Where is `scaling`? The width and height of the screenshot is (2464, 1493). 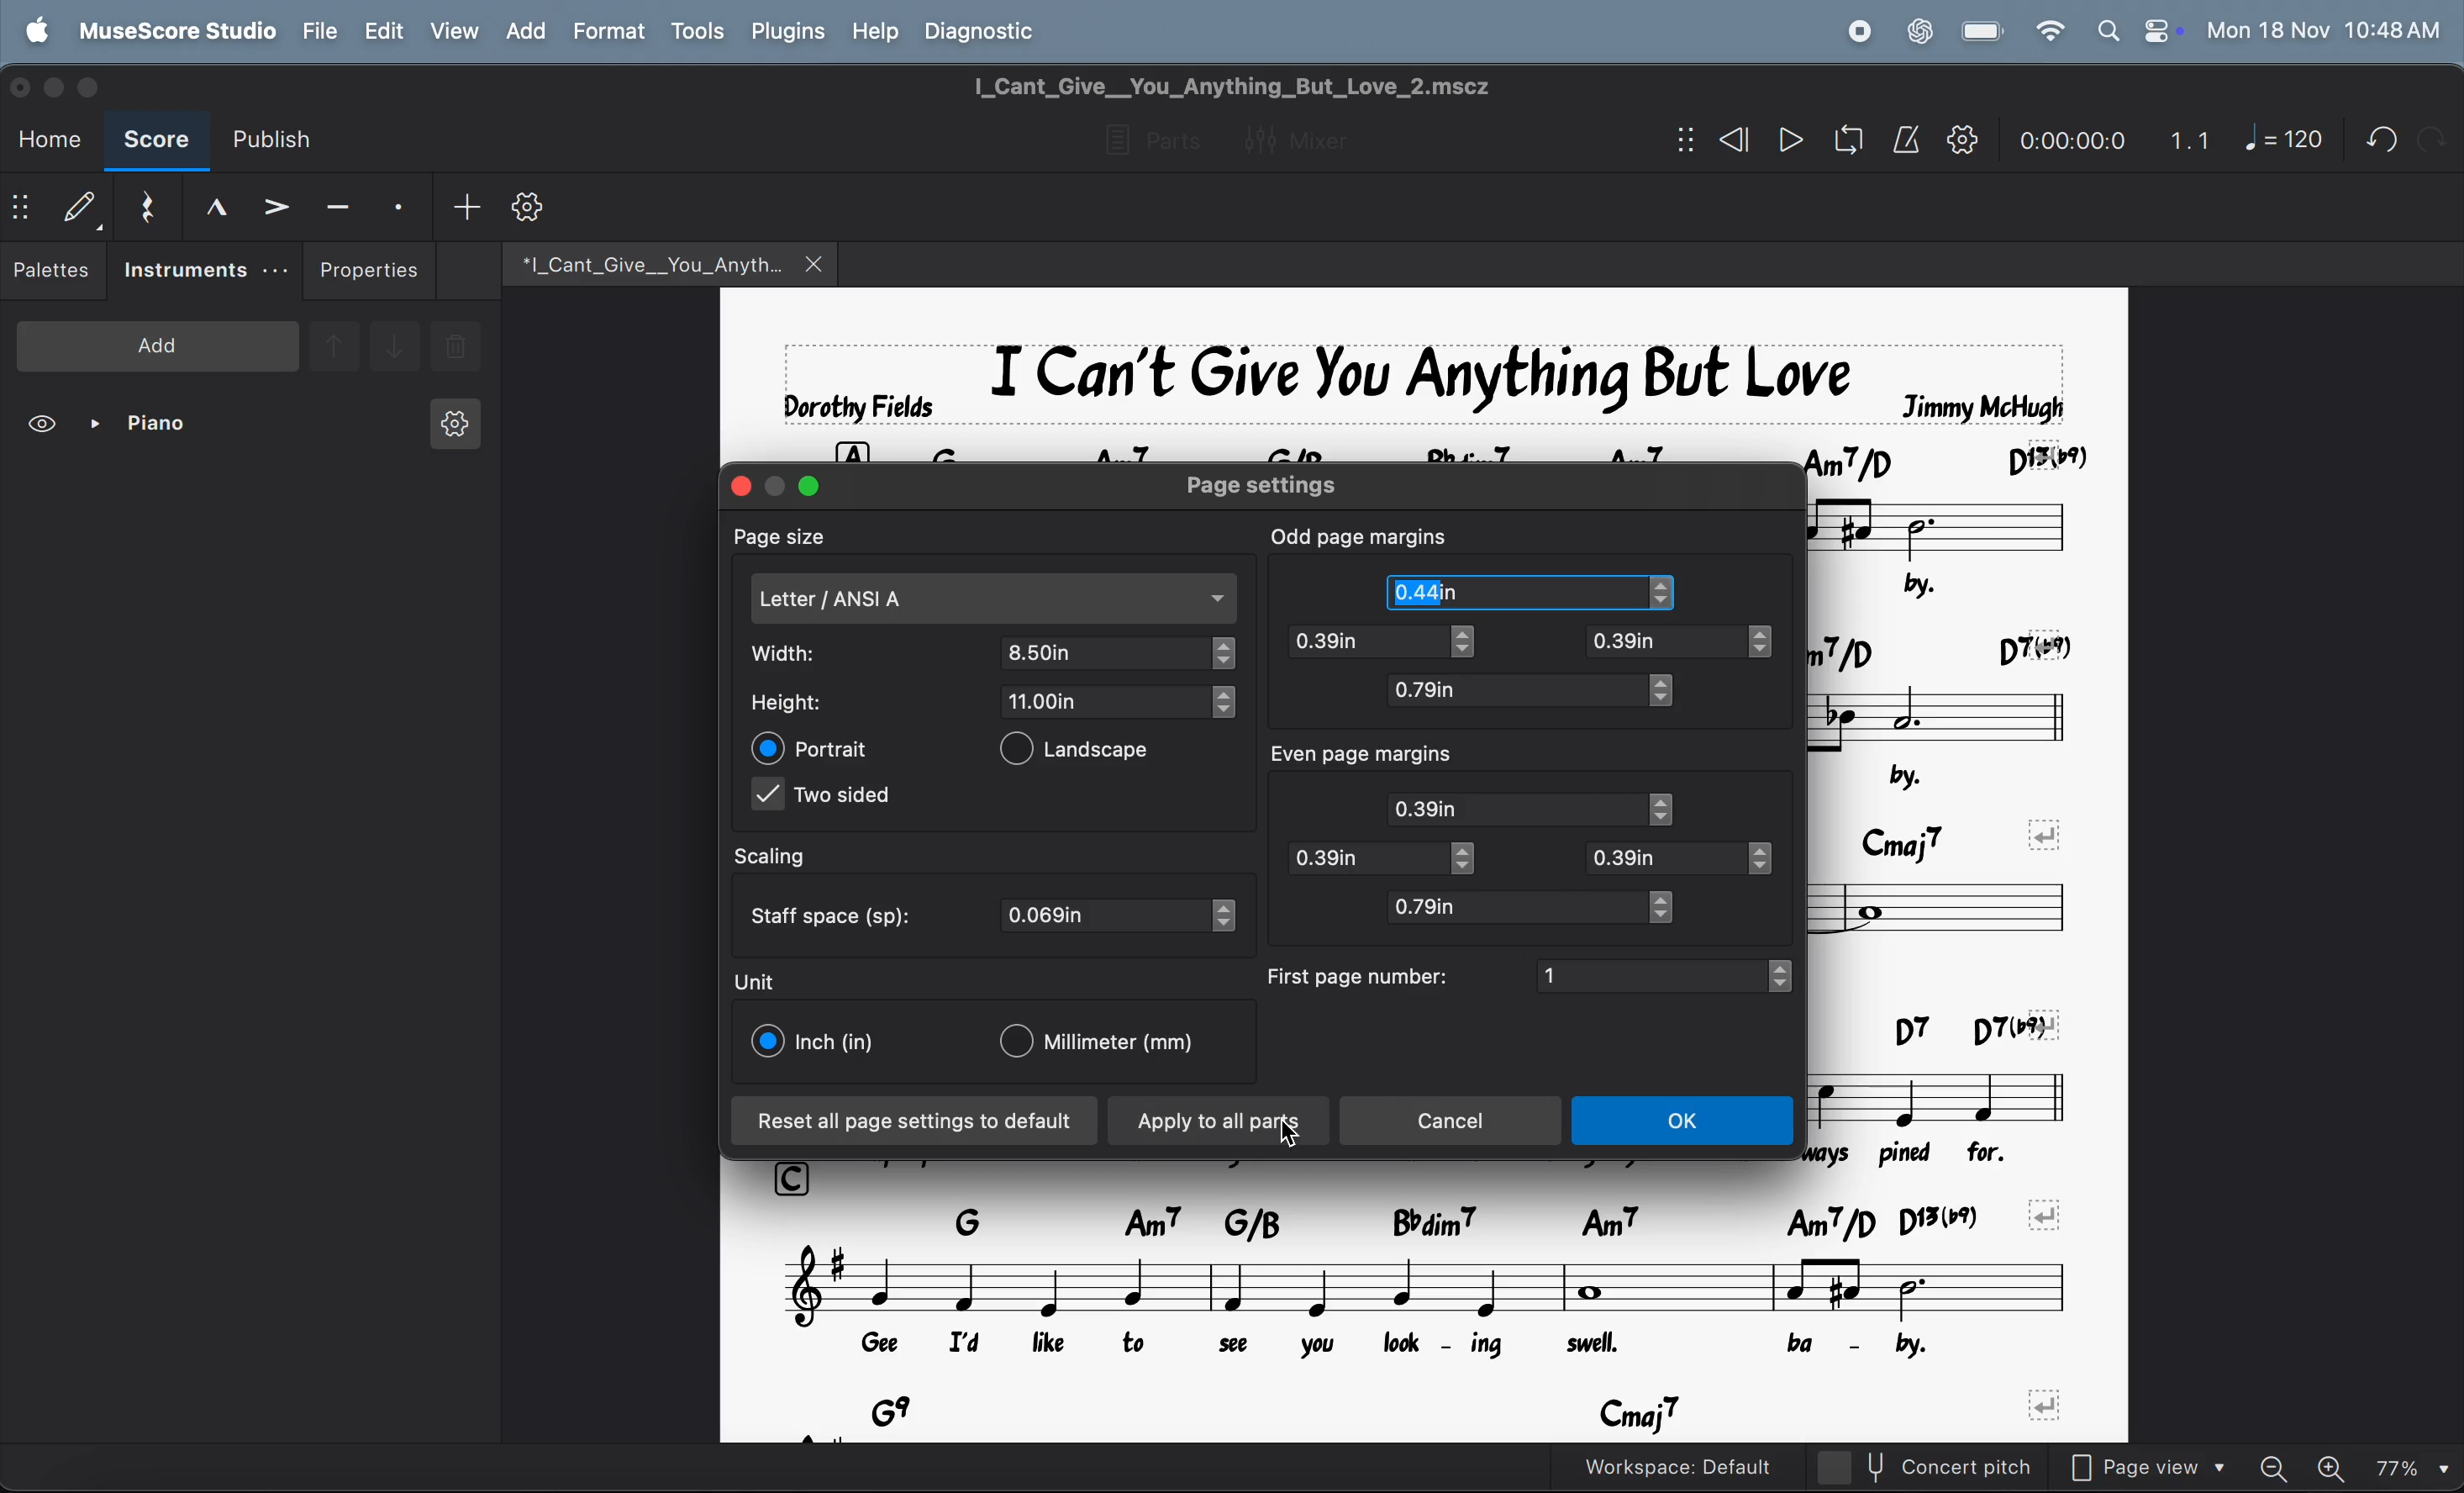
scaling is located at coordinates (791, 857).